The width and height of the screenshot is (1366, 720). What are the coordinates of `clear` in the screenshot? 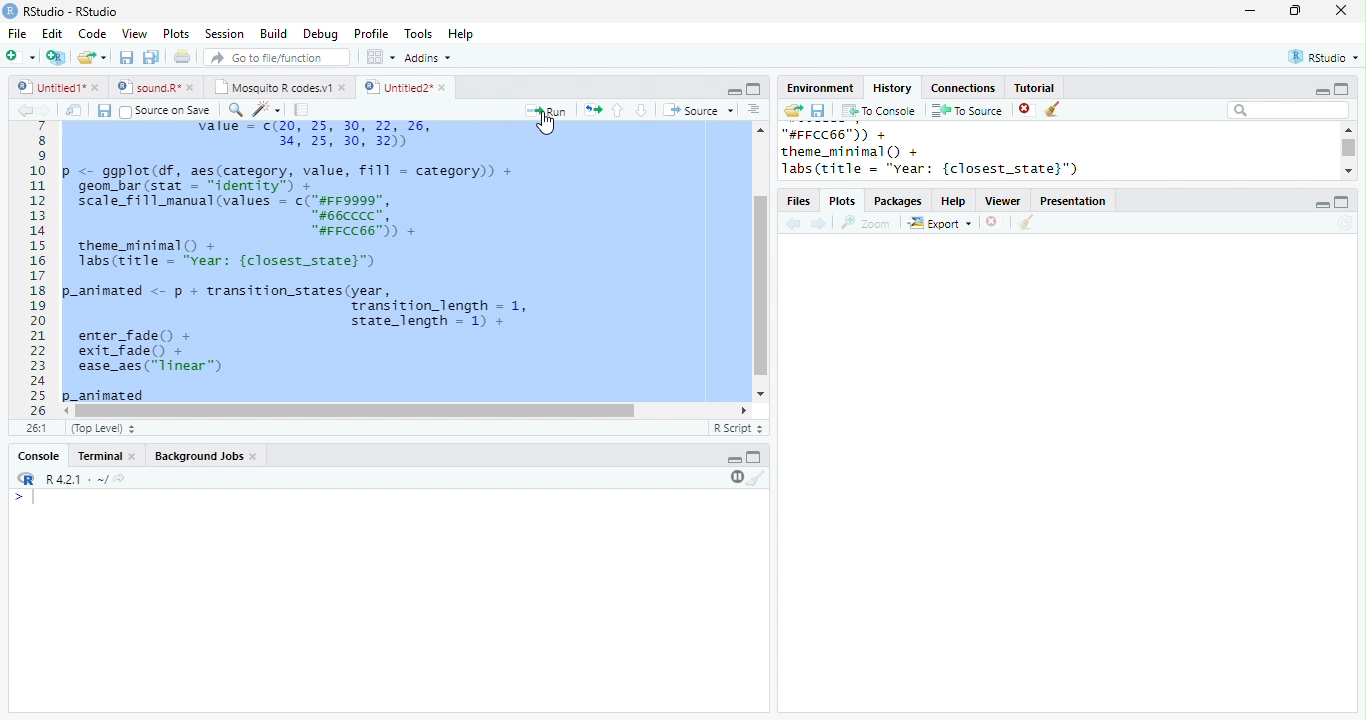 It's located at (756, 478).